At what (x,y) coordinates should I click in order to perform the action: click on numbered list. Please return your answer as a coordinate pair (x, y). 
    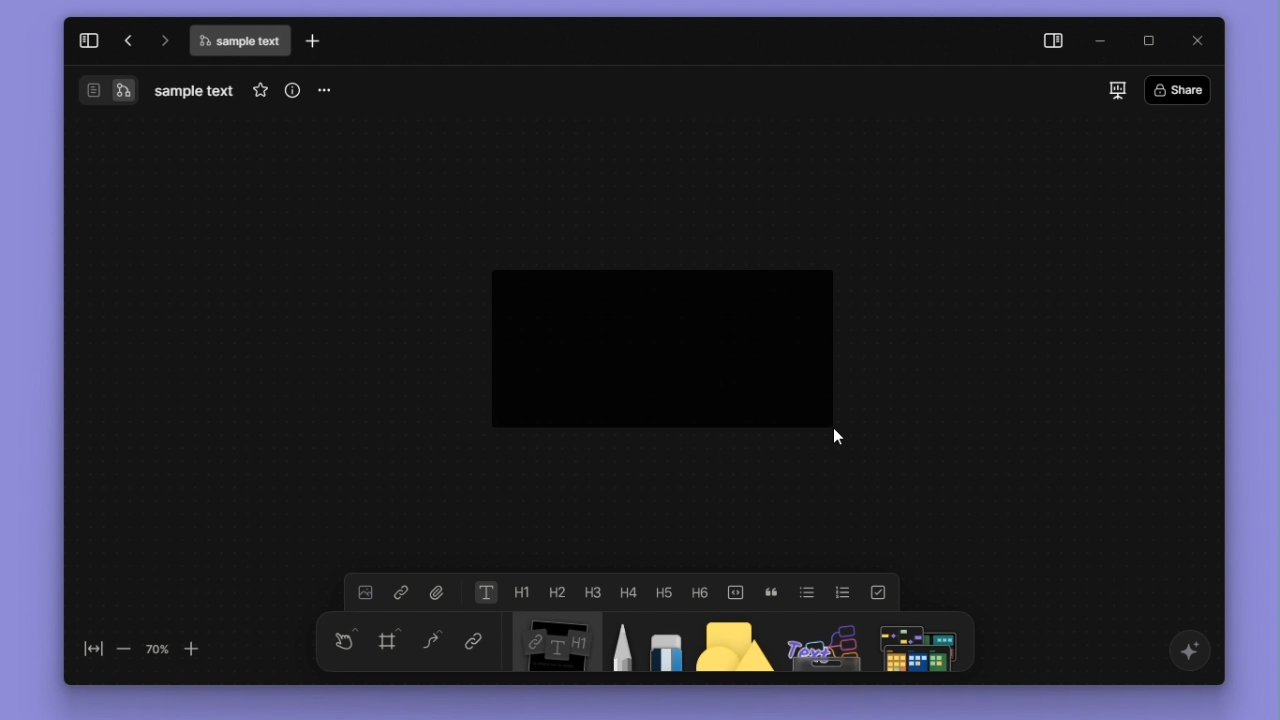
    Looking at the image, I should click on (843, 591).